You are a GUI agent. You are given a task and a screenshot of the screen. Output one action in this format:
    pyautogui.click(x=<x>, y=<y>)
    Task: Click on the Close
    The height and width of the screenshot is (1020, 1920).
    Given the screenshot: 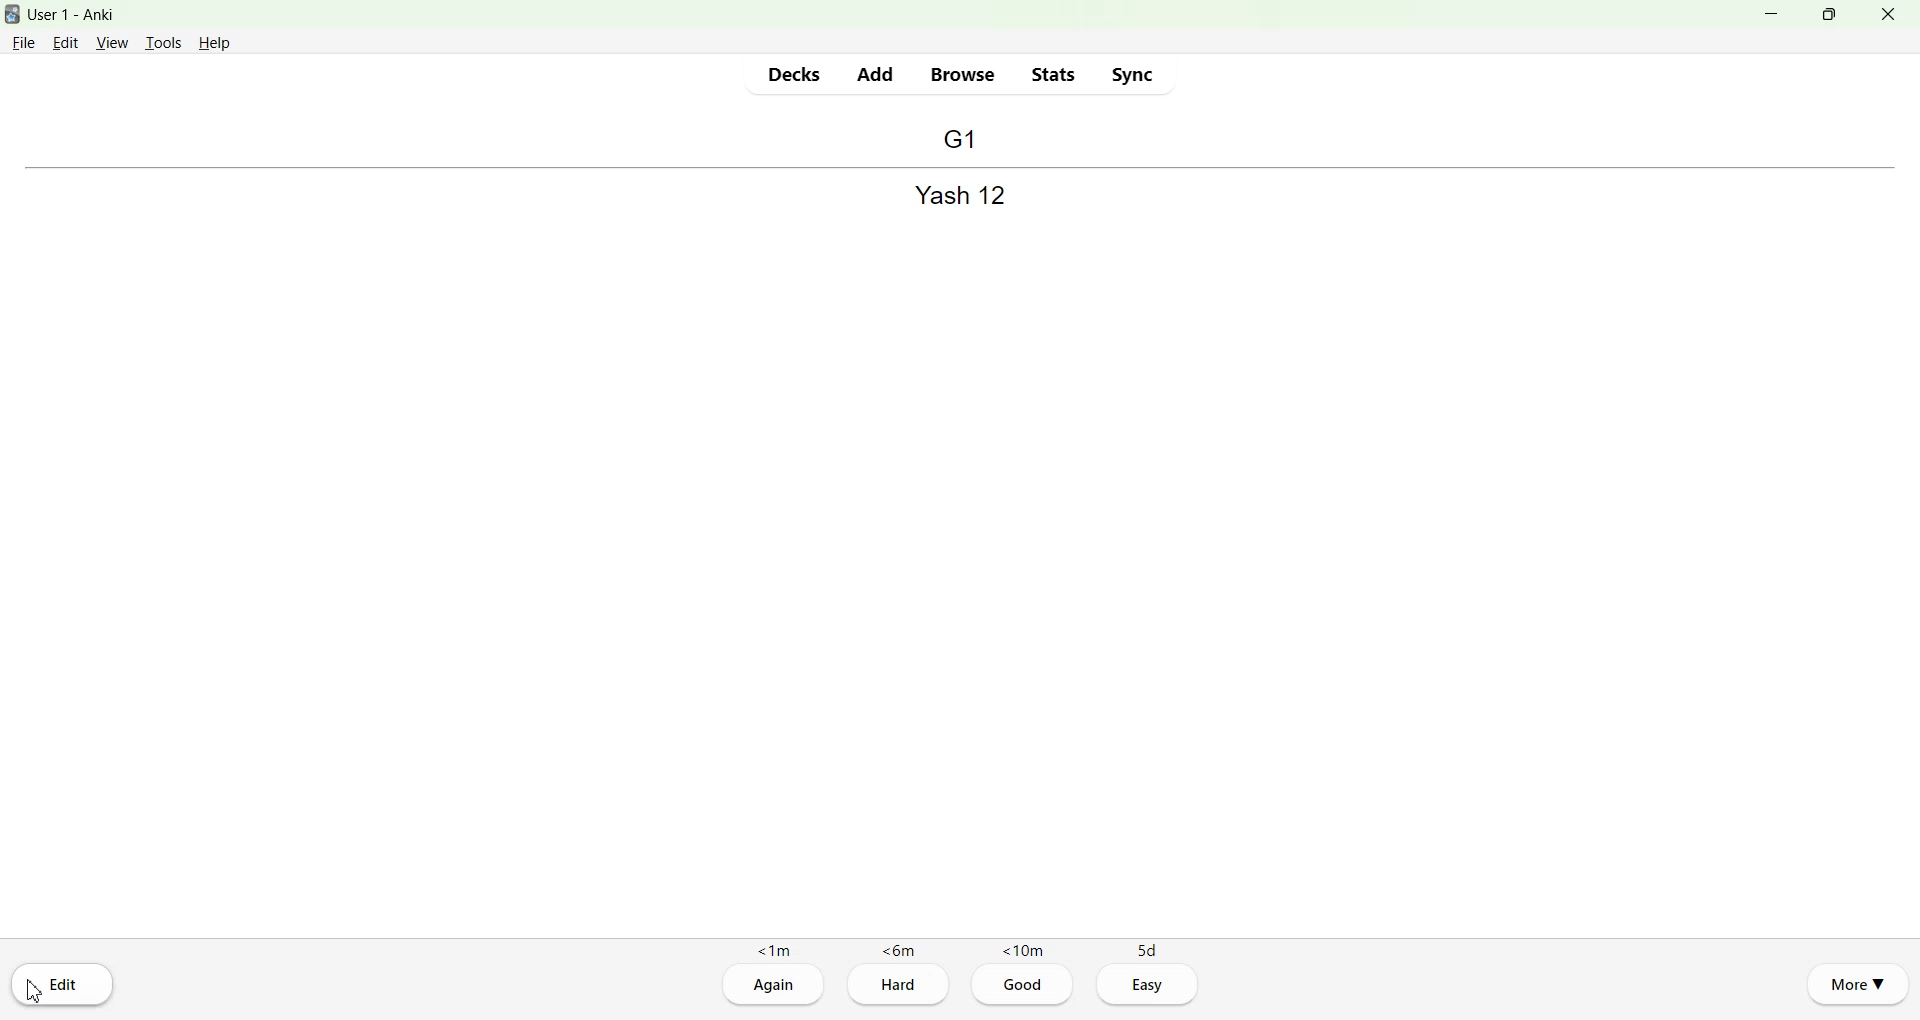 What is the action you would take?
    pyautogui.click(x=1887, y=14)
    